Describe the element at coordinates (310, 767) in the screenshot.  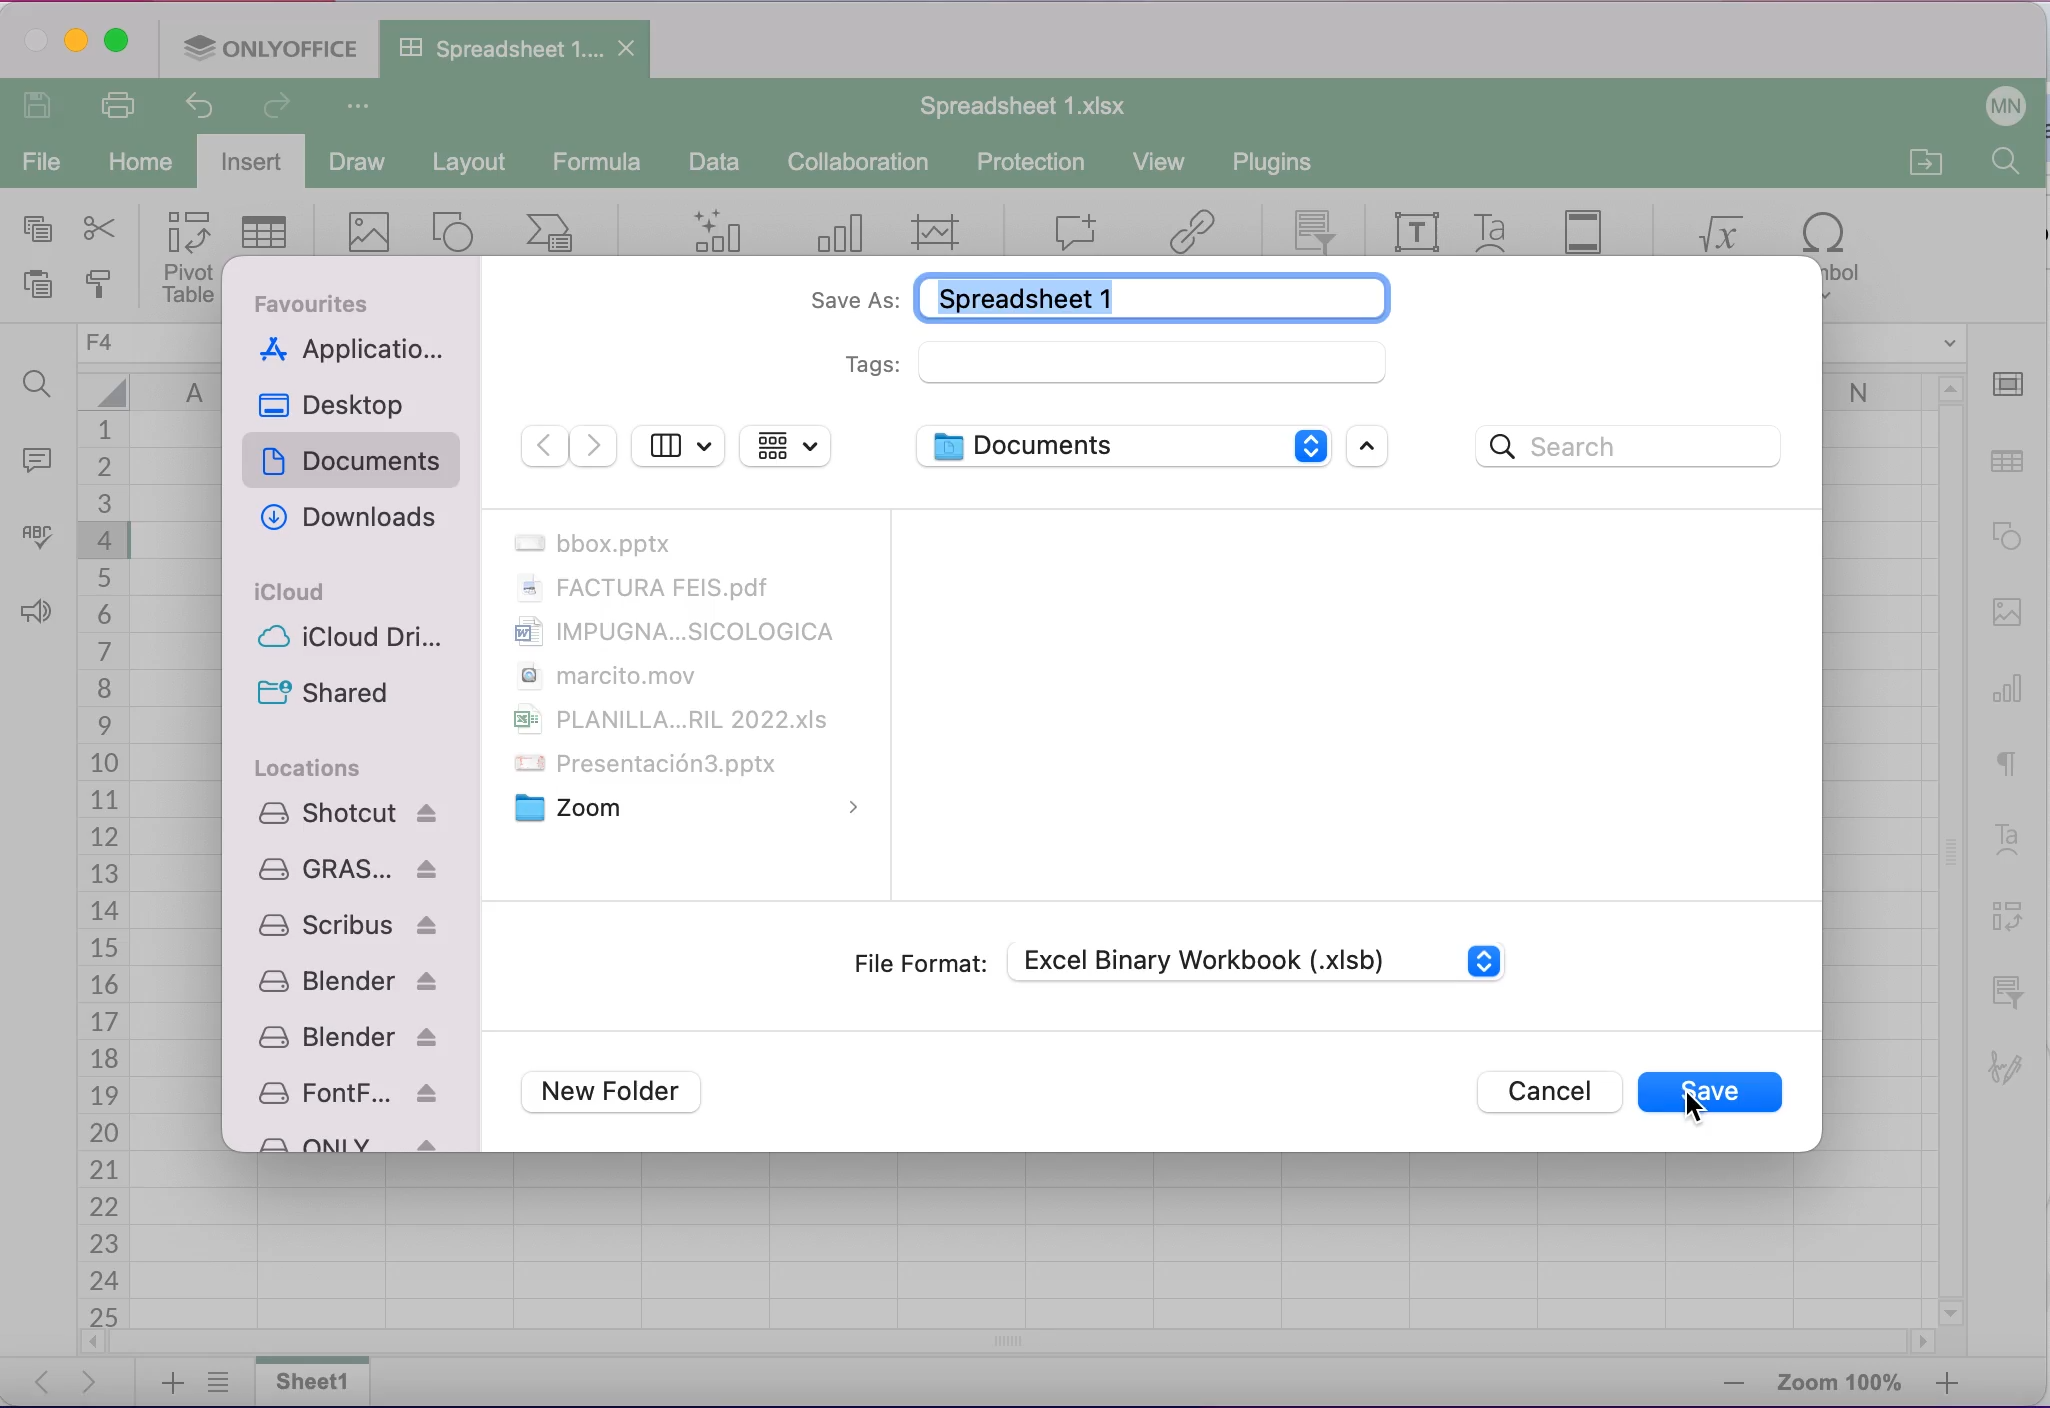
I see `locations` at that location.